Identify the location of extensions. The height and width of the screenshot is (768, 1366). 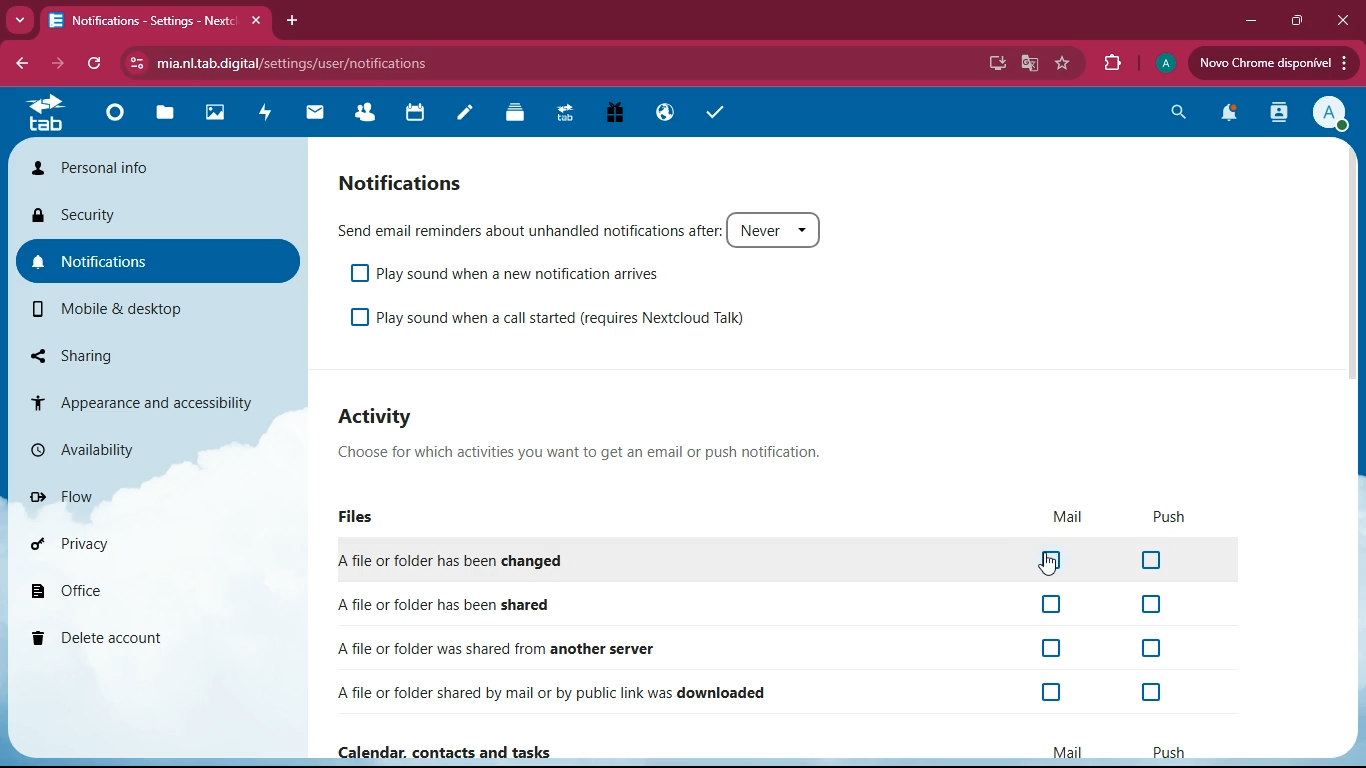
(1110, 64).